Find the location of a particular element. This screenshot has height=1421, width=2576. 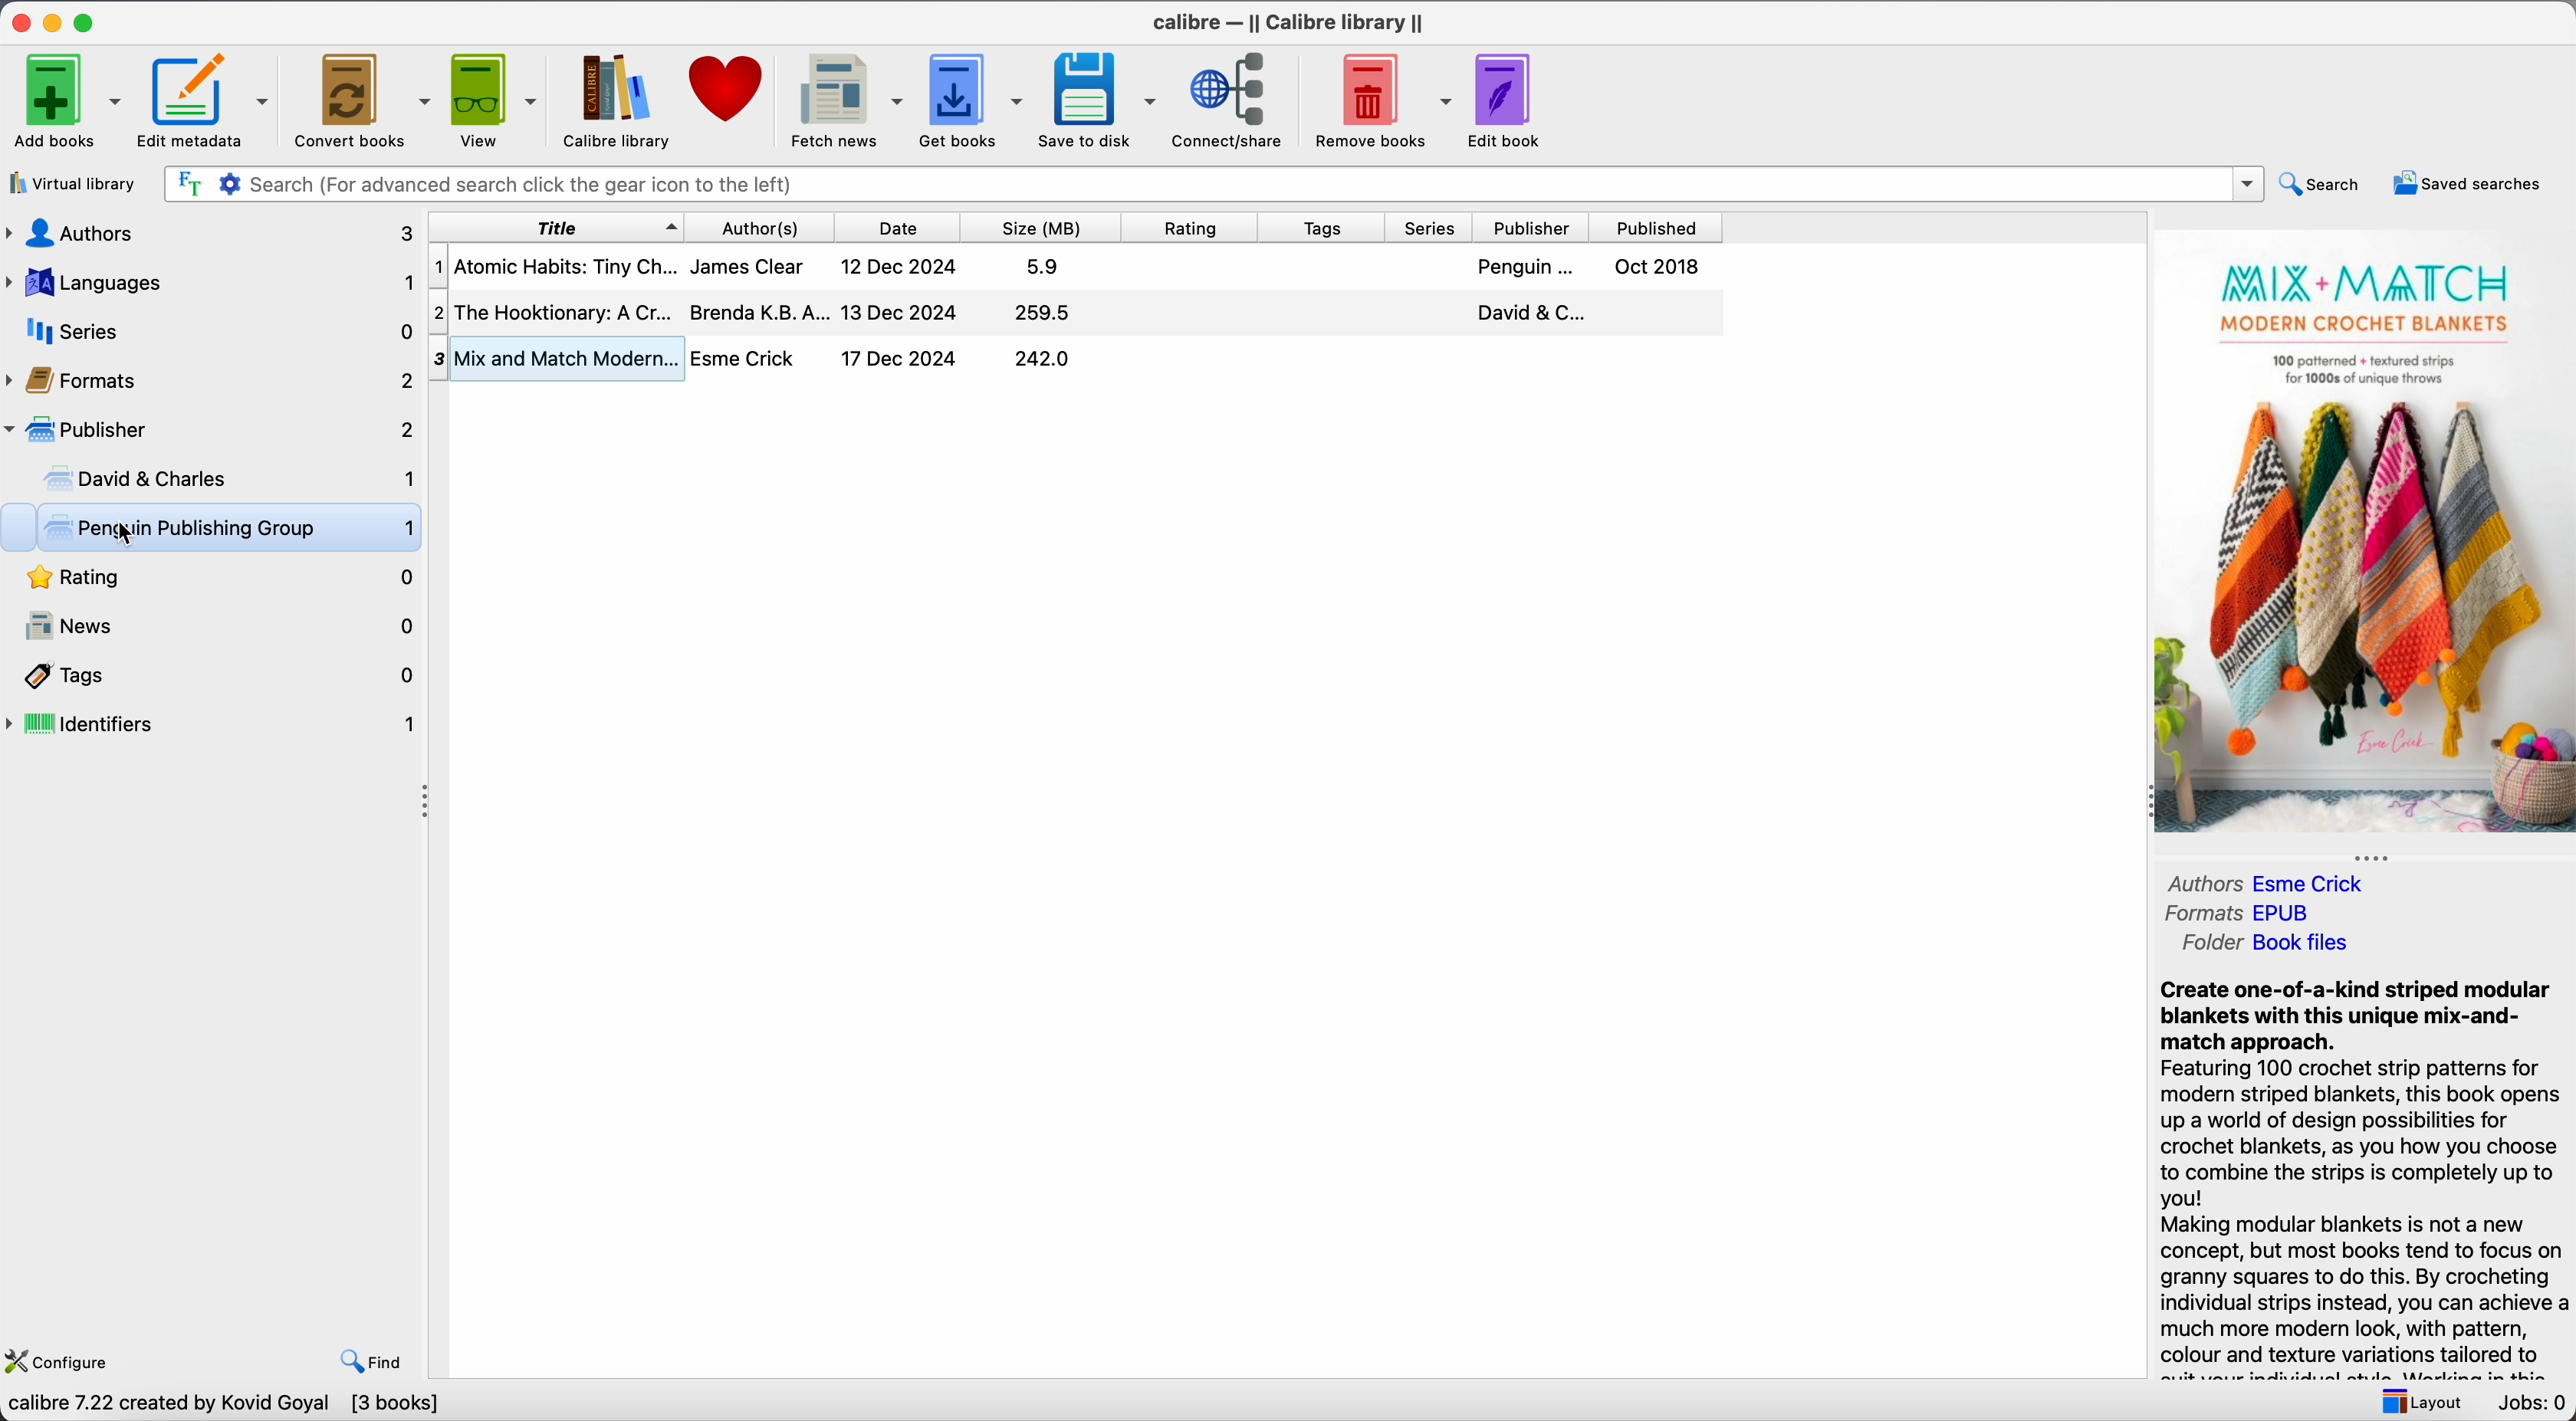

search bar is located at coordinates (1211, 184).